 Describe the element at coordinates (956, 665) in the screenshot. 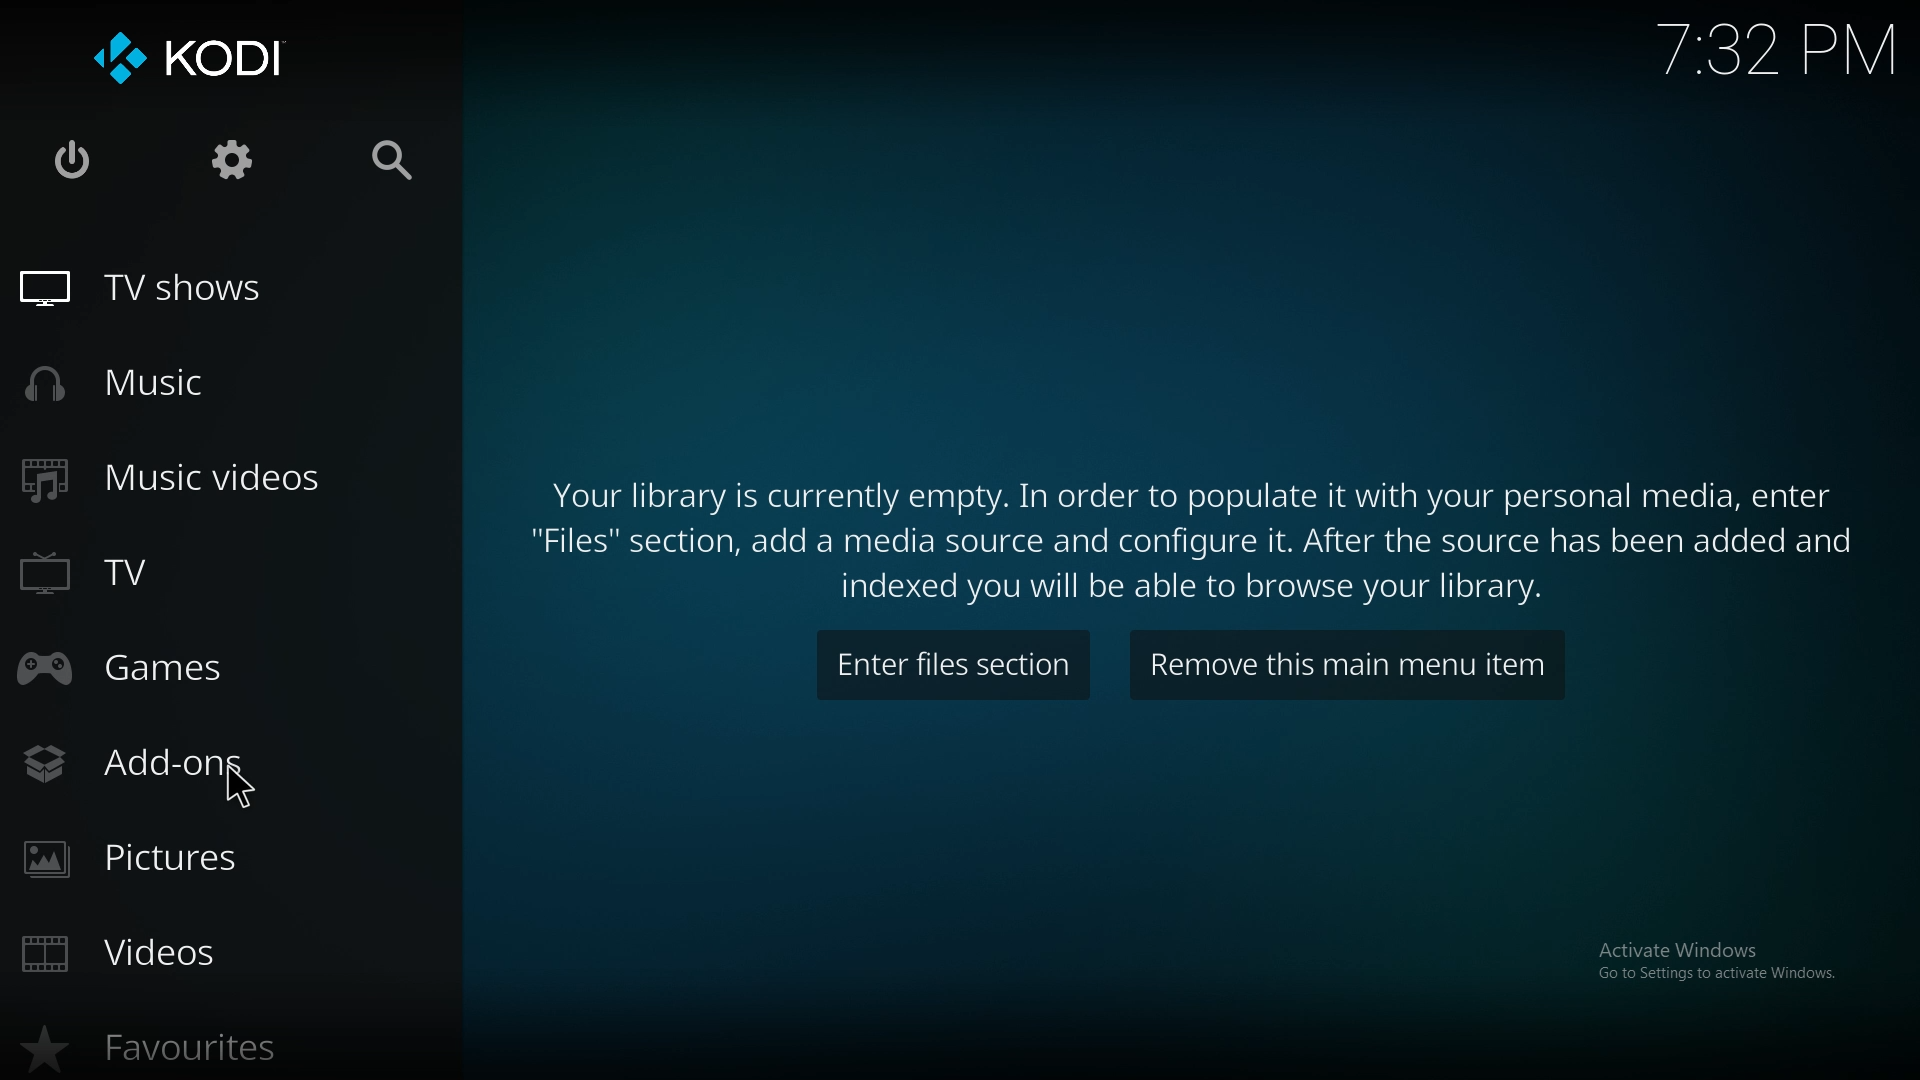

I see `enter files section` at that location.